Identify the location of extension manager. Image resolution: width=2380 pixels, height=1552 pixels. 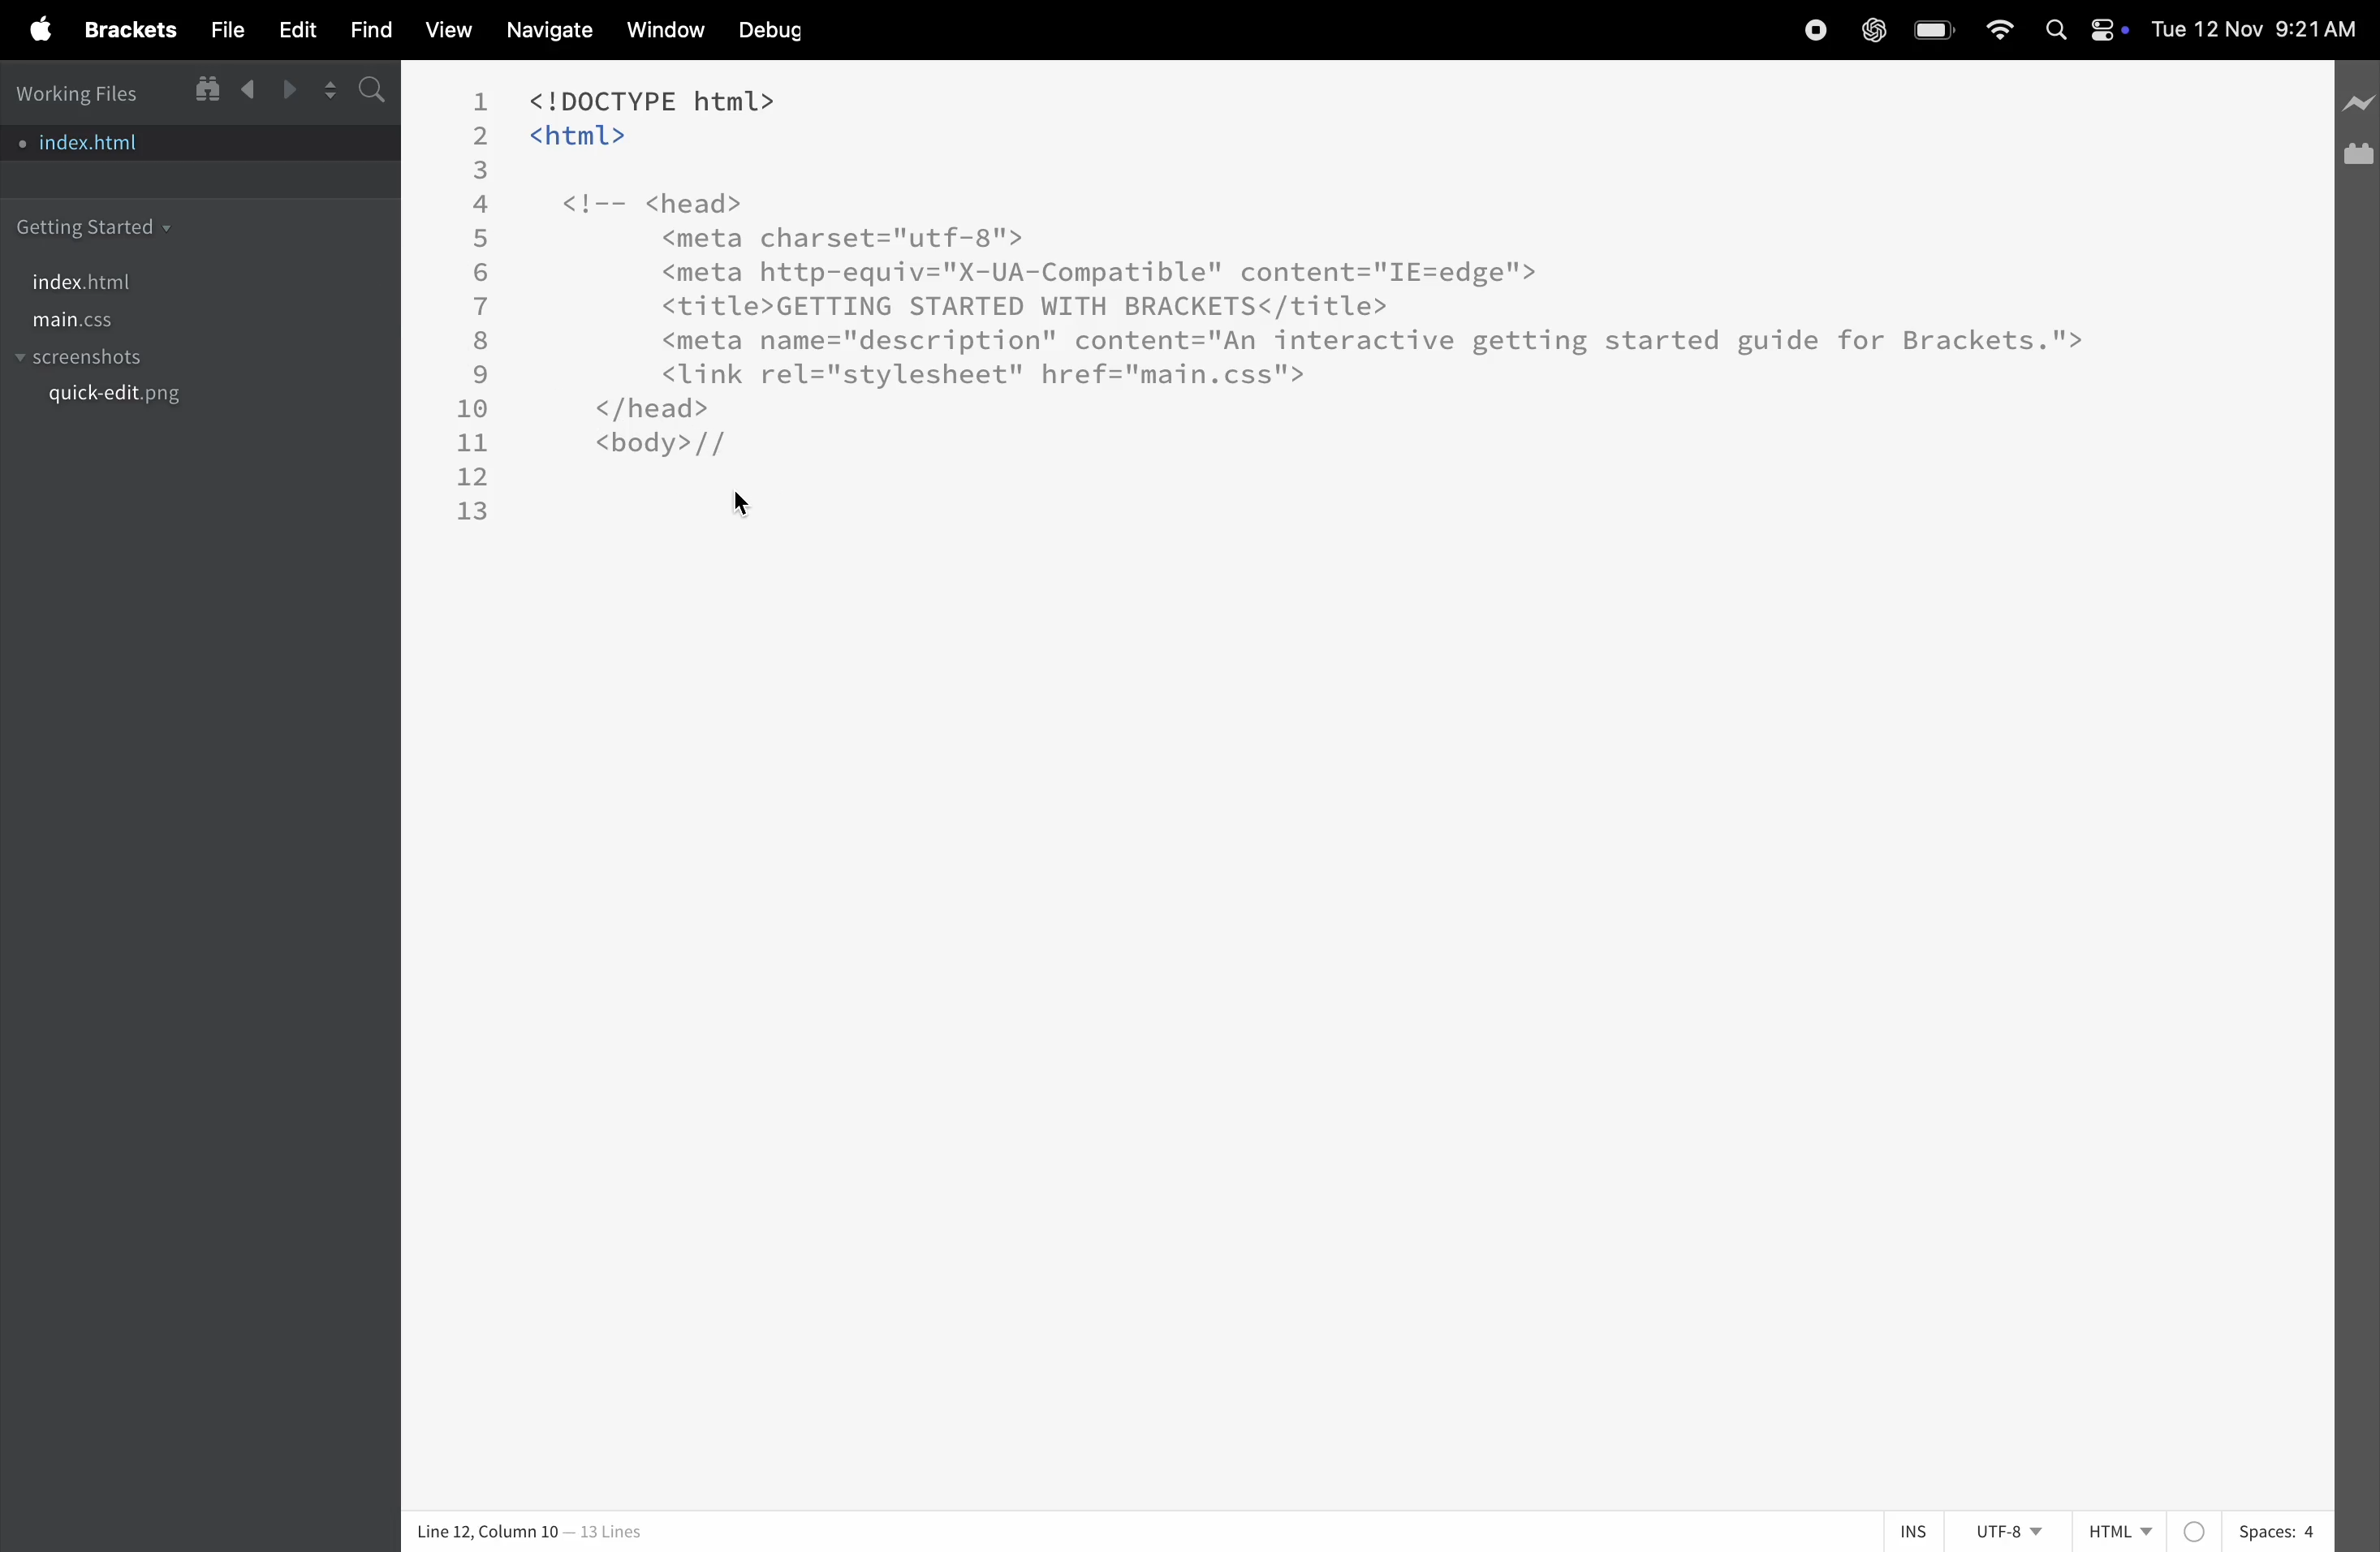
(2358, 156).